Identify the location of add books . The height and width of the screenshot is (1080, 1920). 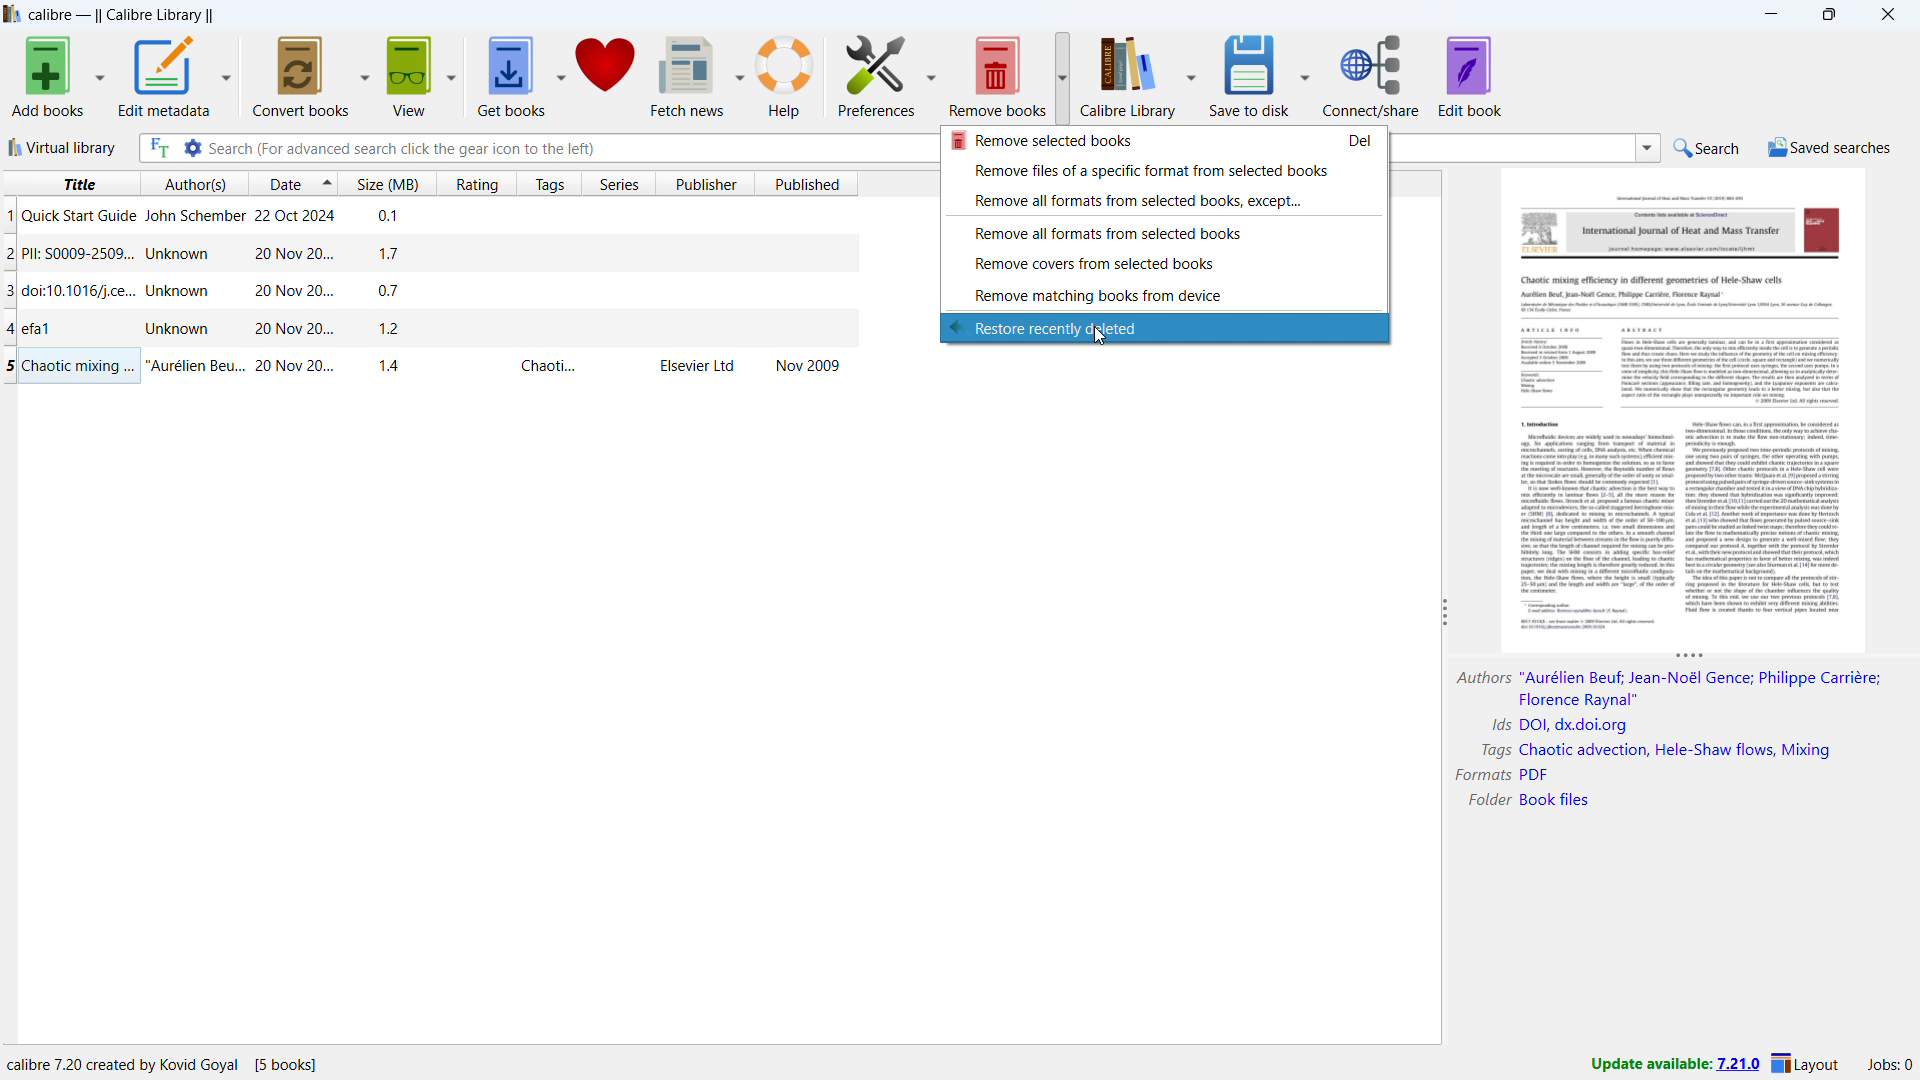
(48, 76).